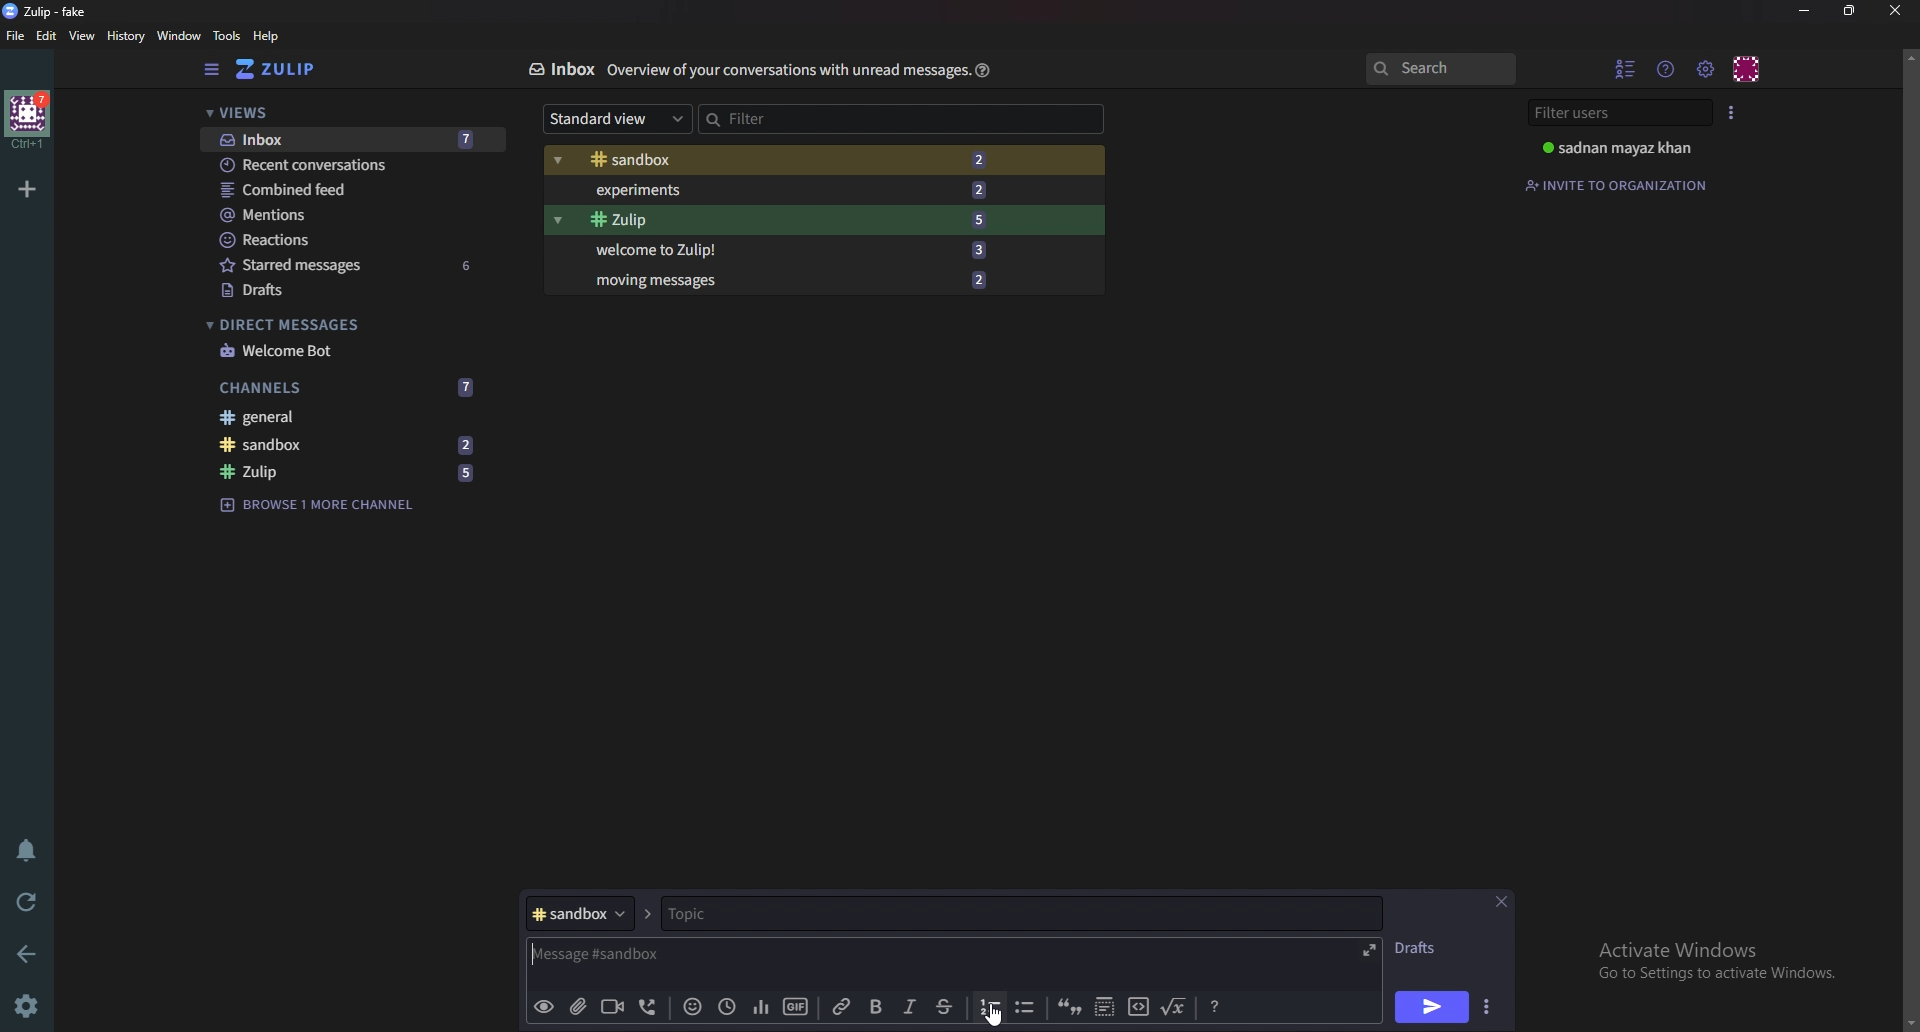 The image size is (1920, 1032). What do you see at coordinates (350, 419) in the screenshot?
I see `General` at bounding box center [350, 419].